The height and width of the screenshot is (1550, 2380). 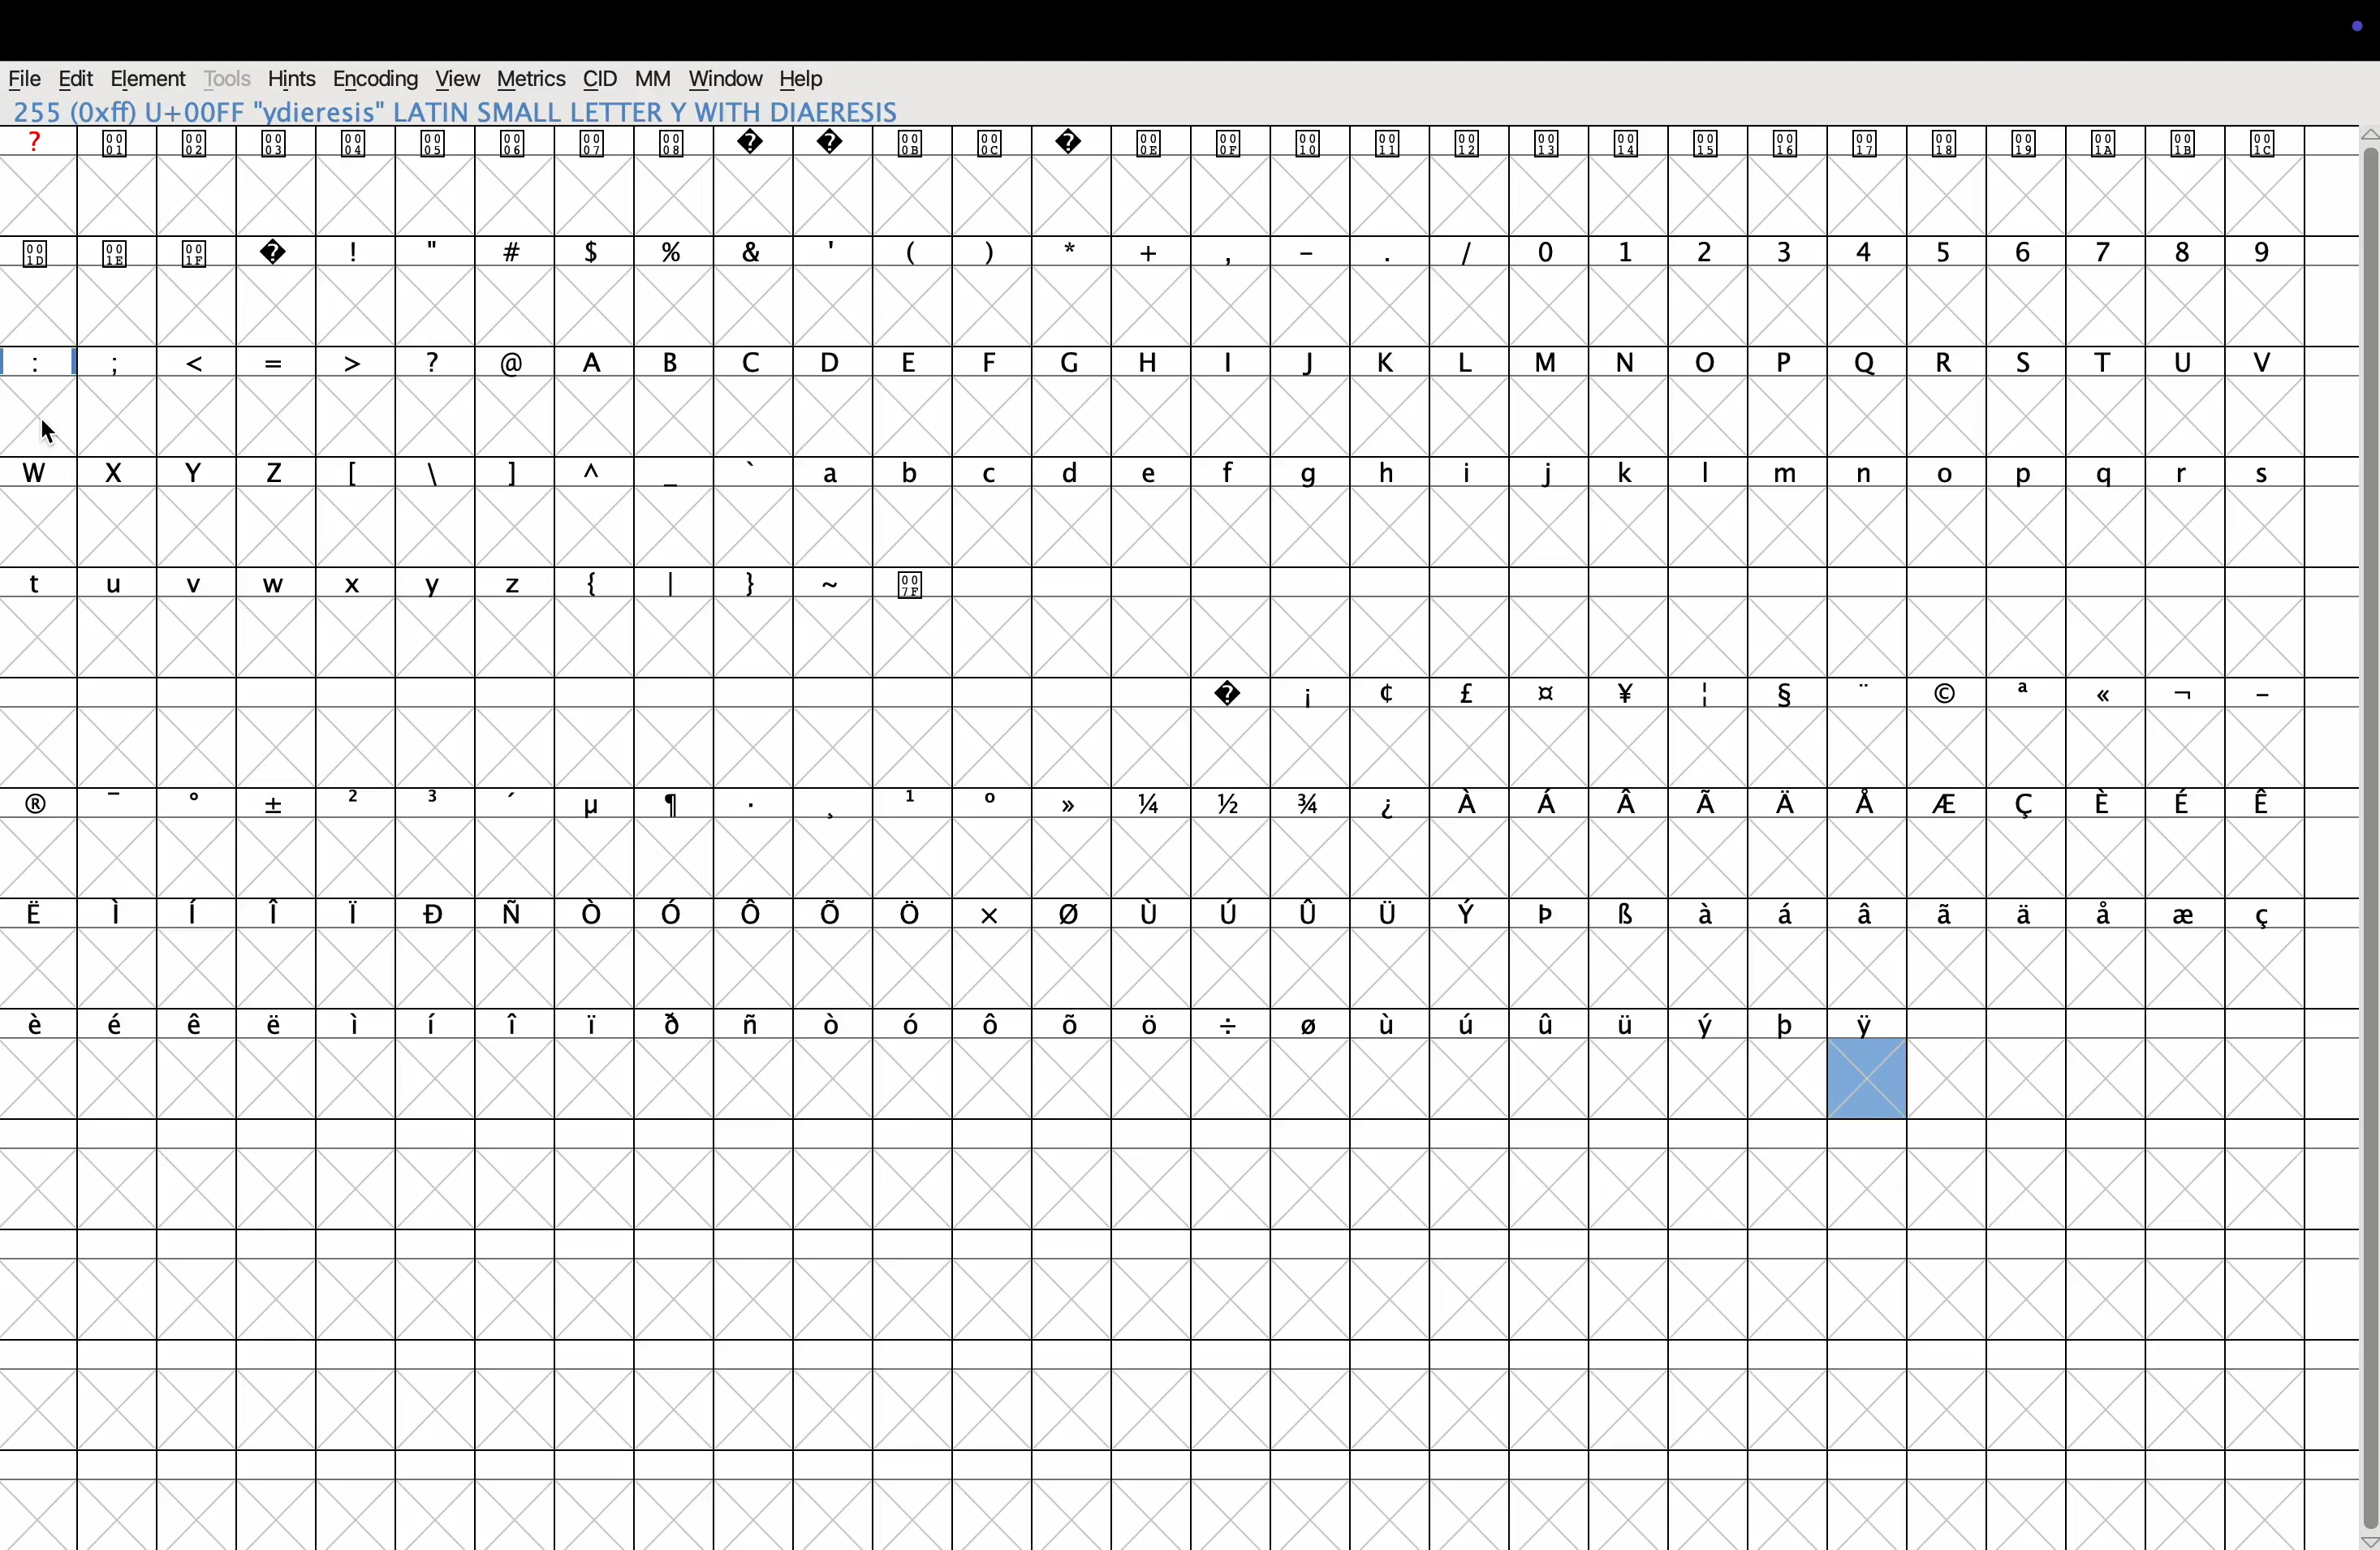 What do you see at coordinates (1781, 401) in the screenshot?
I see `P` at bounding box center [1781, 401].